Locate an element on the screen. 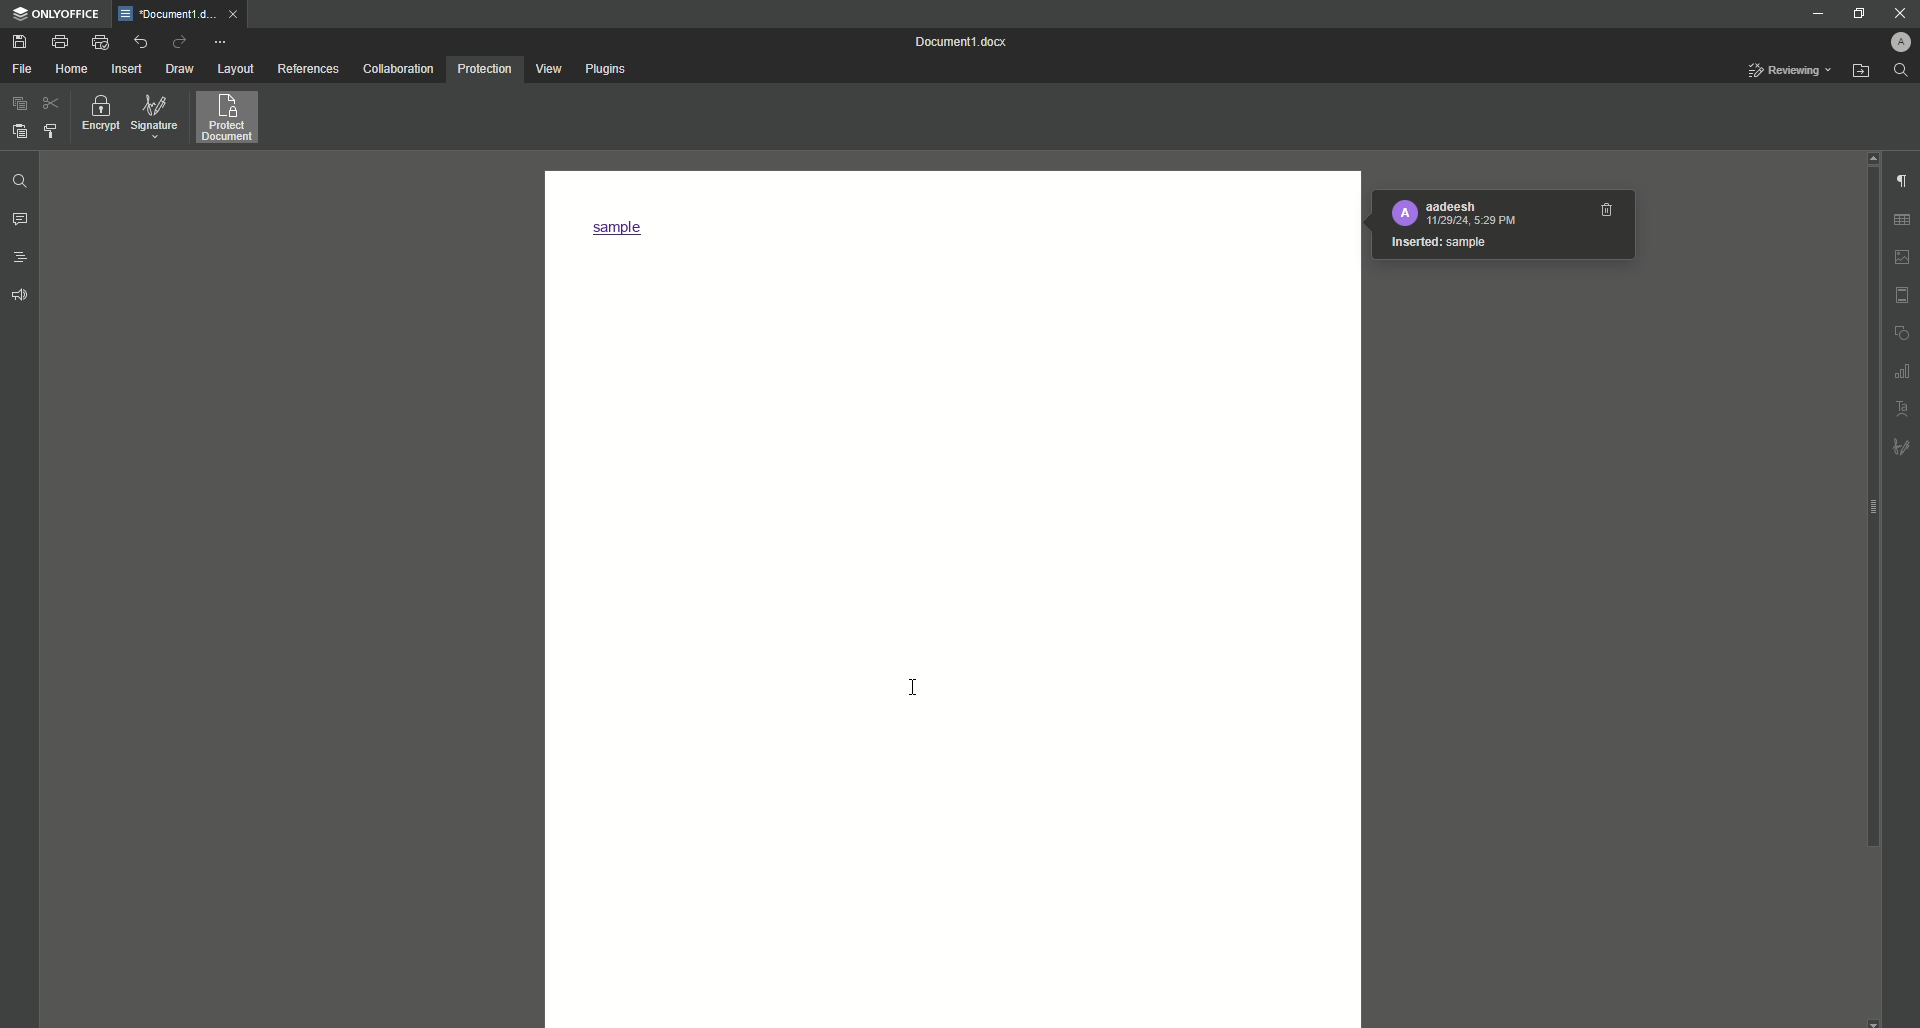 The height and width of the screenshot is (1028, 1920). Image settings is located at coordinates (1904, 257).